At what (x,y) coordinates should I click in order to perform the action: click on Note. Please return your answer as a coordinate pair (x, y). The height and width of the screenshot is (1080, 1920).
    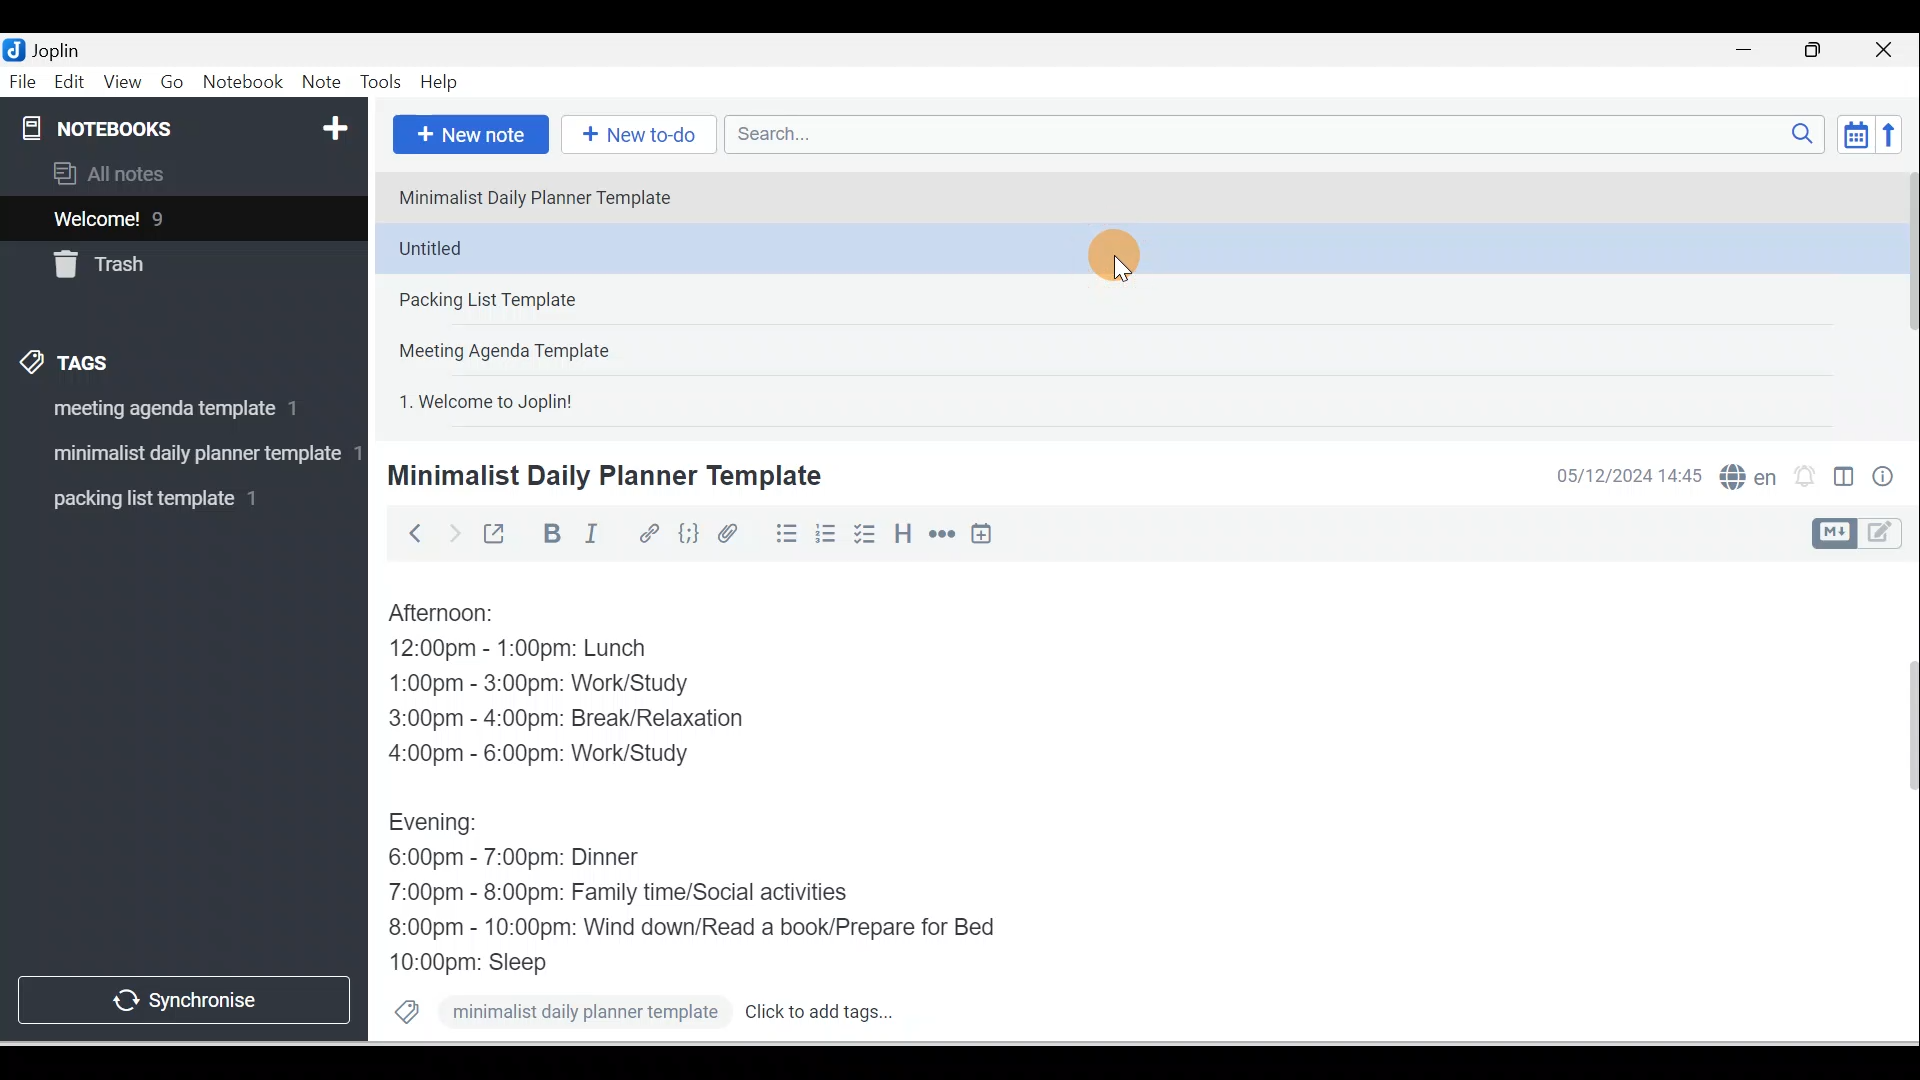
    Looking at the image, I should click on (319, 83).